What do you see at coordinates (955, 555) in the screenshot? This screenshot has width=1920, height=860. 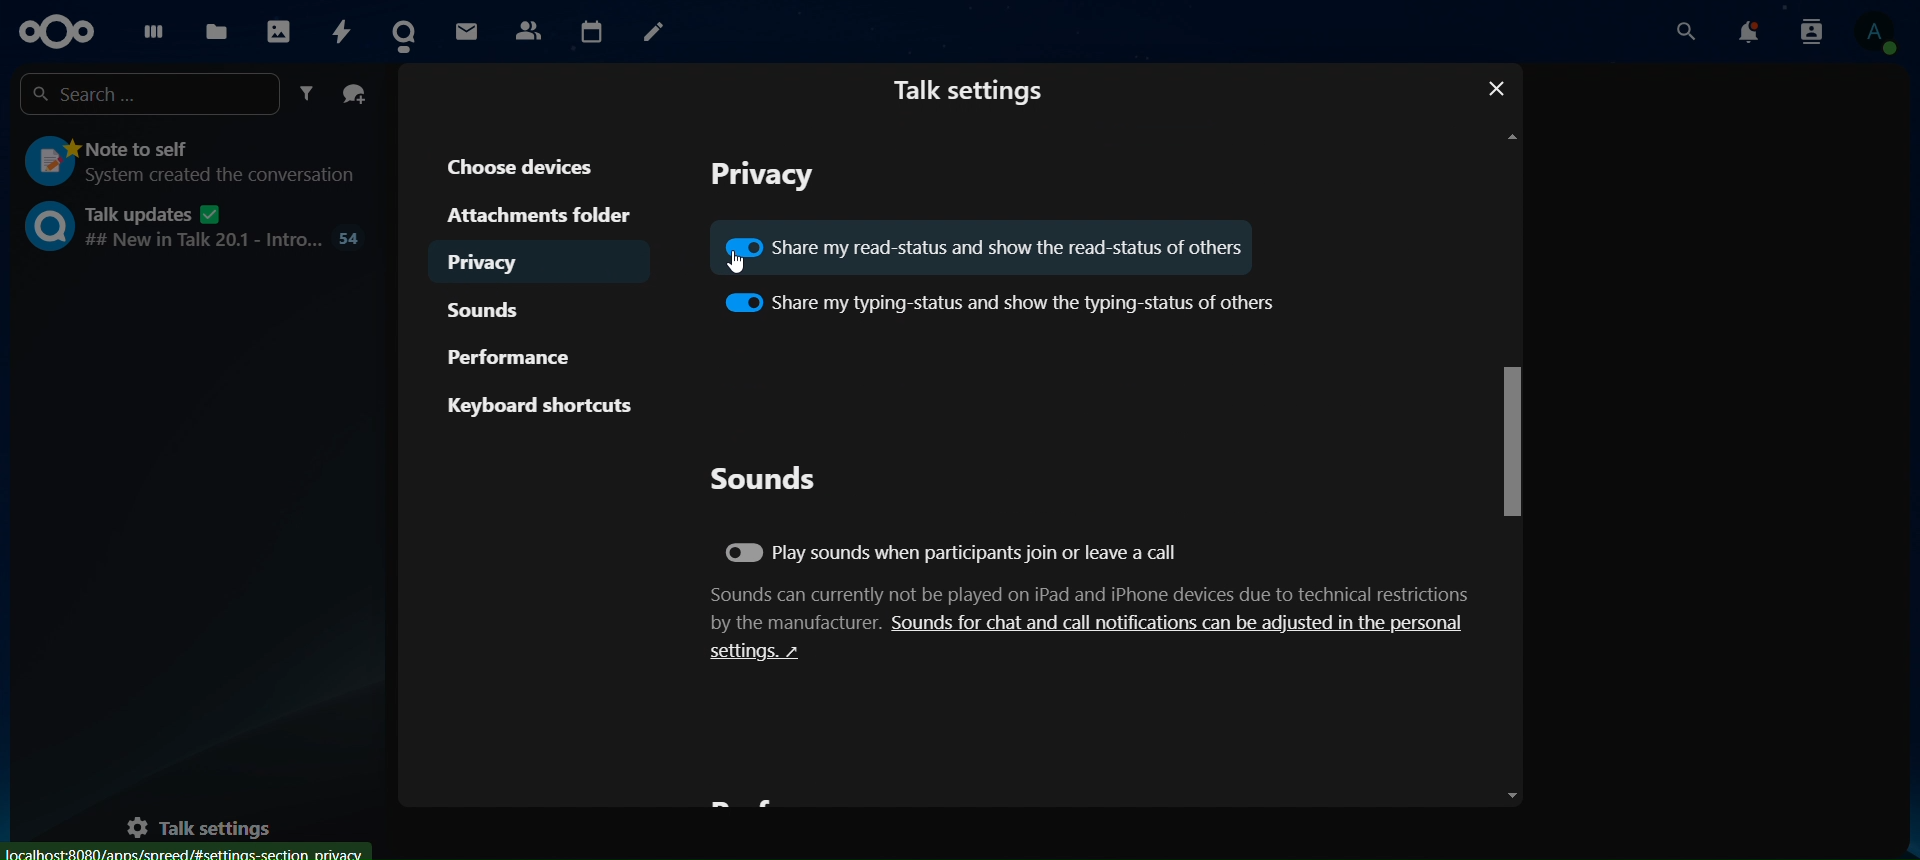 I see `play sounds when participants in or leave a call` at bounding box center [955, 555].